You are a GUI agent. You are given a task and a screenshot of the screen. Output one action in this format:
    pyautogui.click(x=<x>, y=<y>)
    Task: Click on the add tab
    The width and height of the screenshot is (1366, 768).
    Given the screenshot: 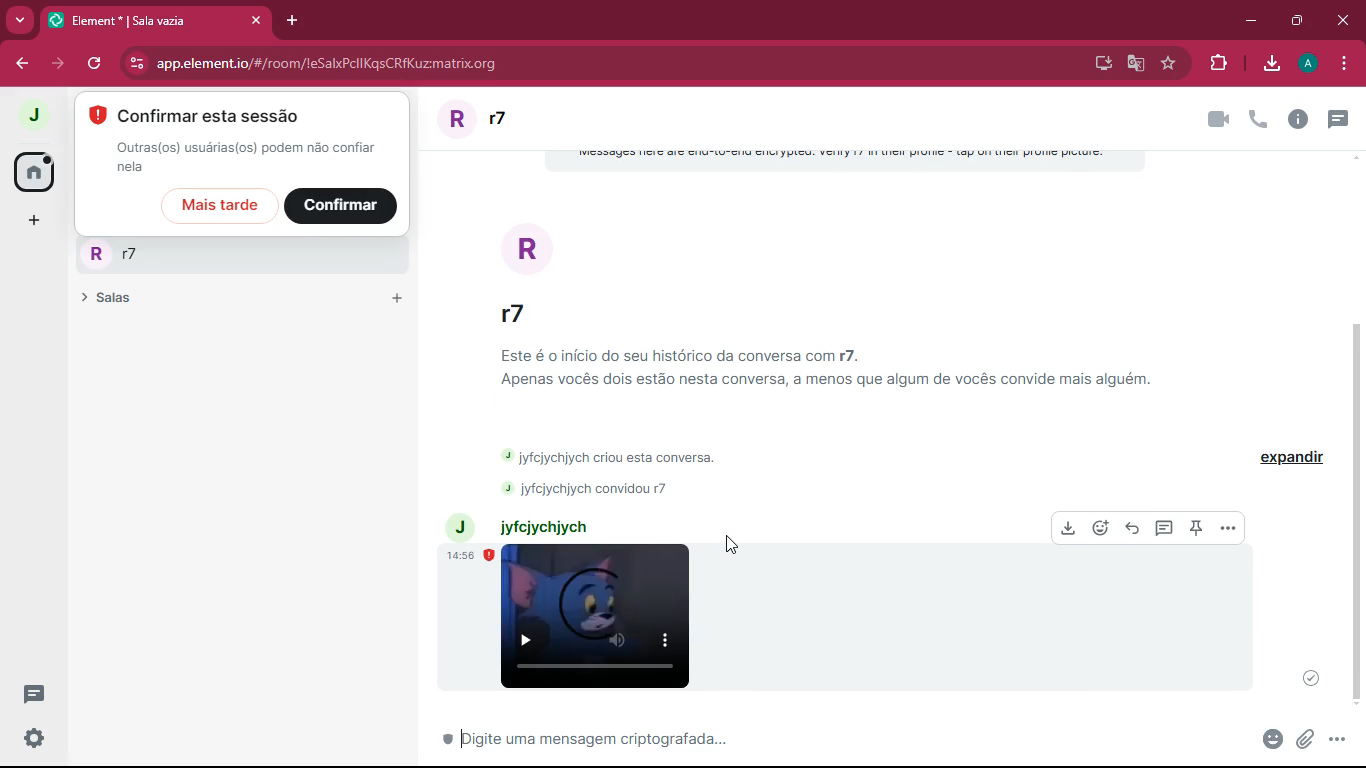 What is the action you would take?
    pyautogui.click(x=291, y=21)
    